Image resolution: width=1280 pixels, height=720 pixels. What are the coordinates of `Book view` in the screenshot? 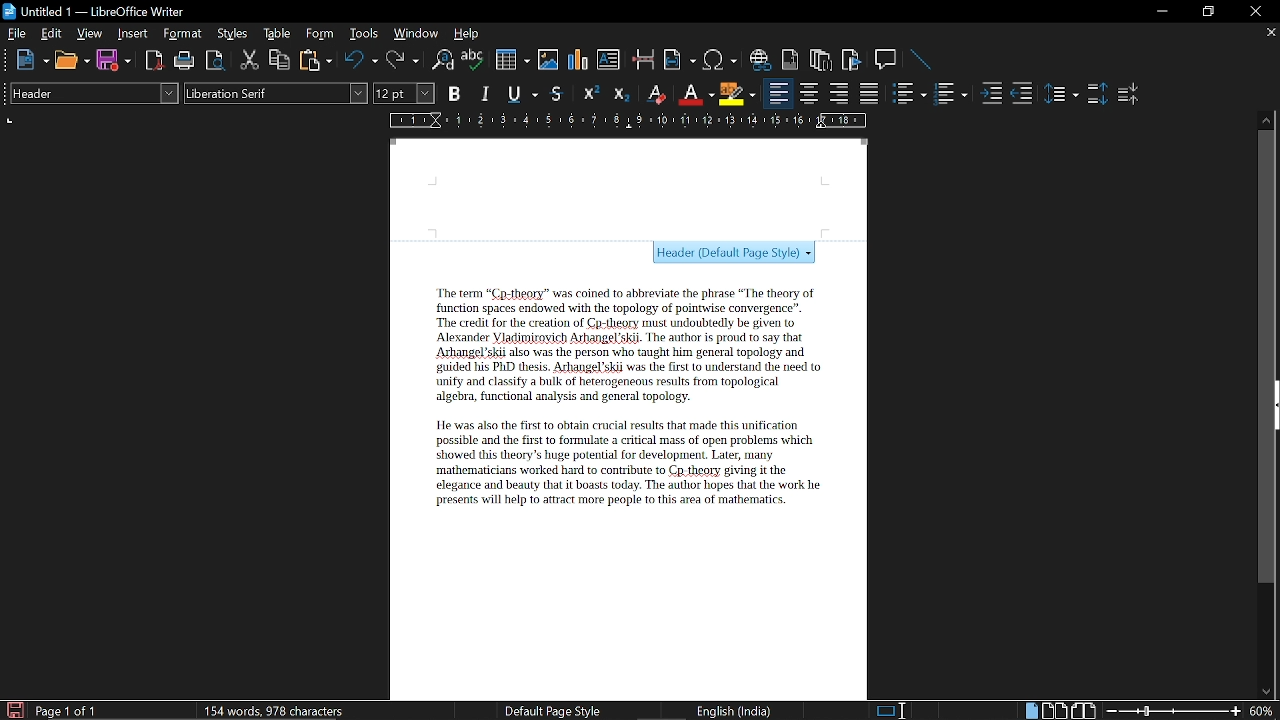 It's located at (1086, 710).